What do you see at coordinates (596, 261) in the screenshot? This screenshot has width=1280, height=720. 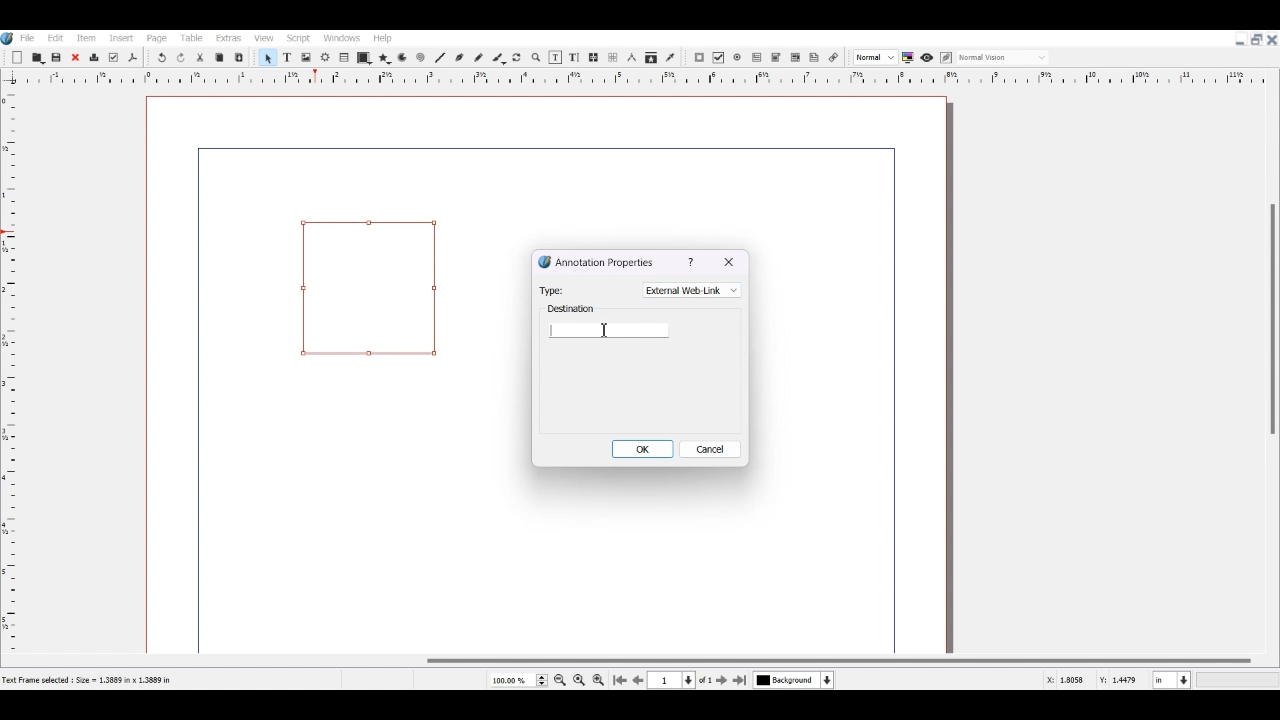 I see `Annotation Properties` at bounding box center [596, 261].